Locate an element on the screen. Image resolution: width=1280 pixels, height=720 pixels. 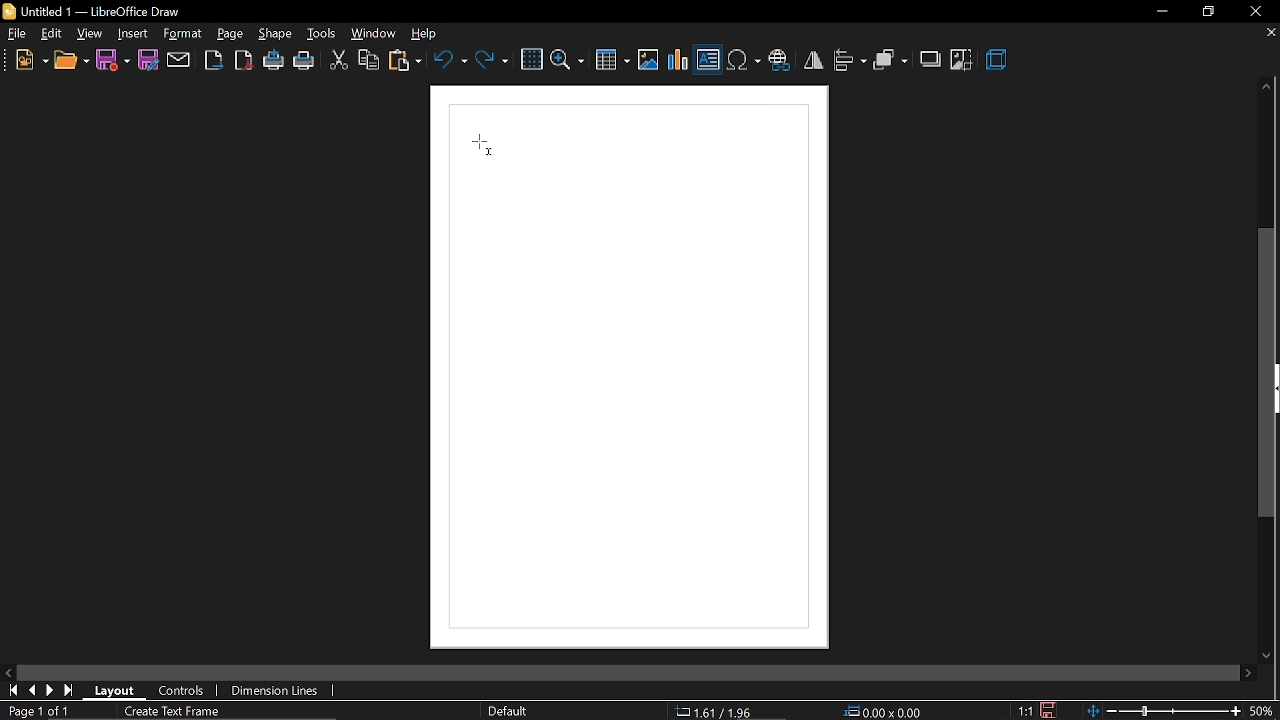
insert symbol is located at coordinates (743, 61).